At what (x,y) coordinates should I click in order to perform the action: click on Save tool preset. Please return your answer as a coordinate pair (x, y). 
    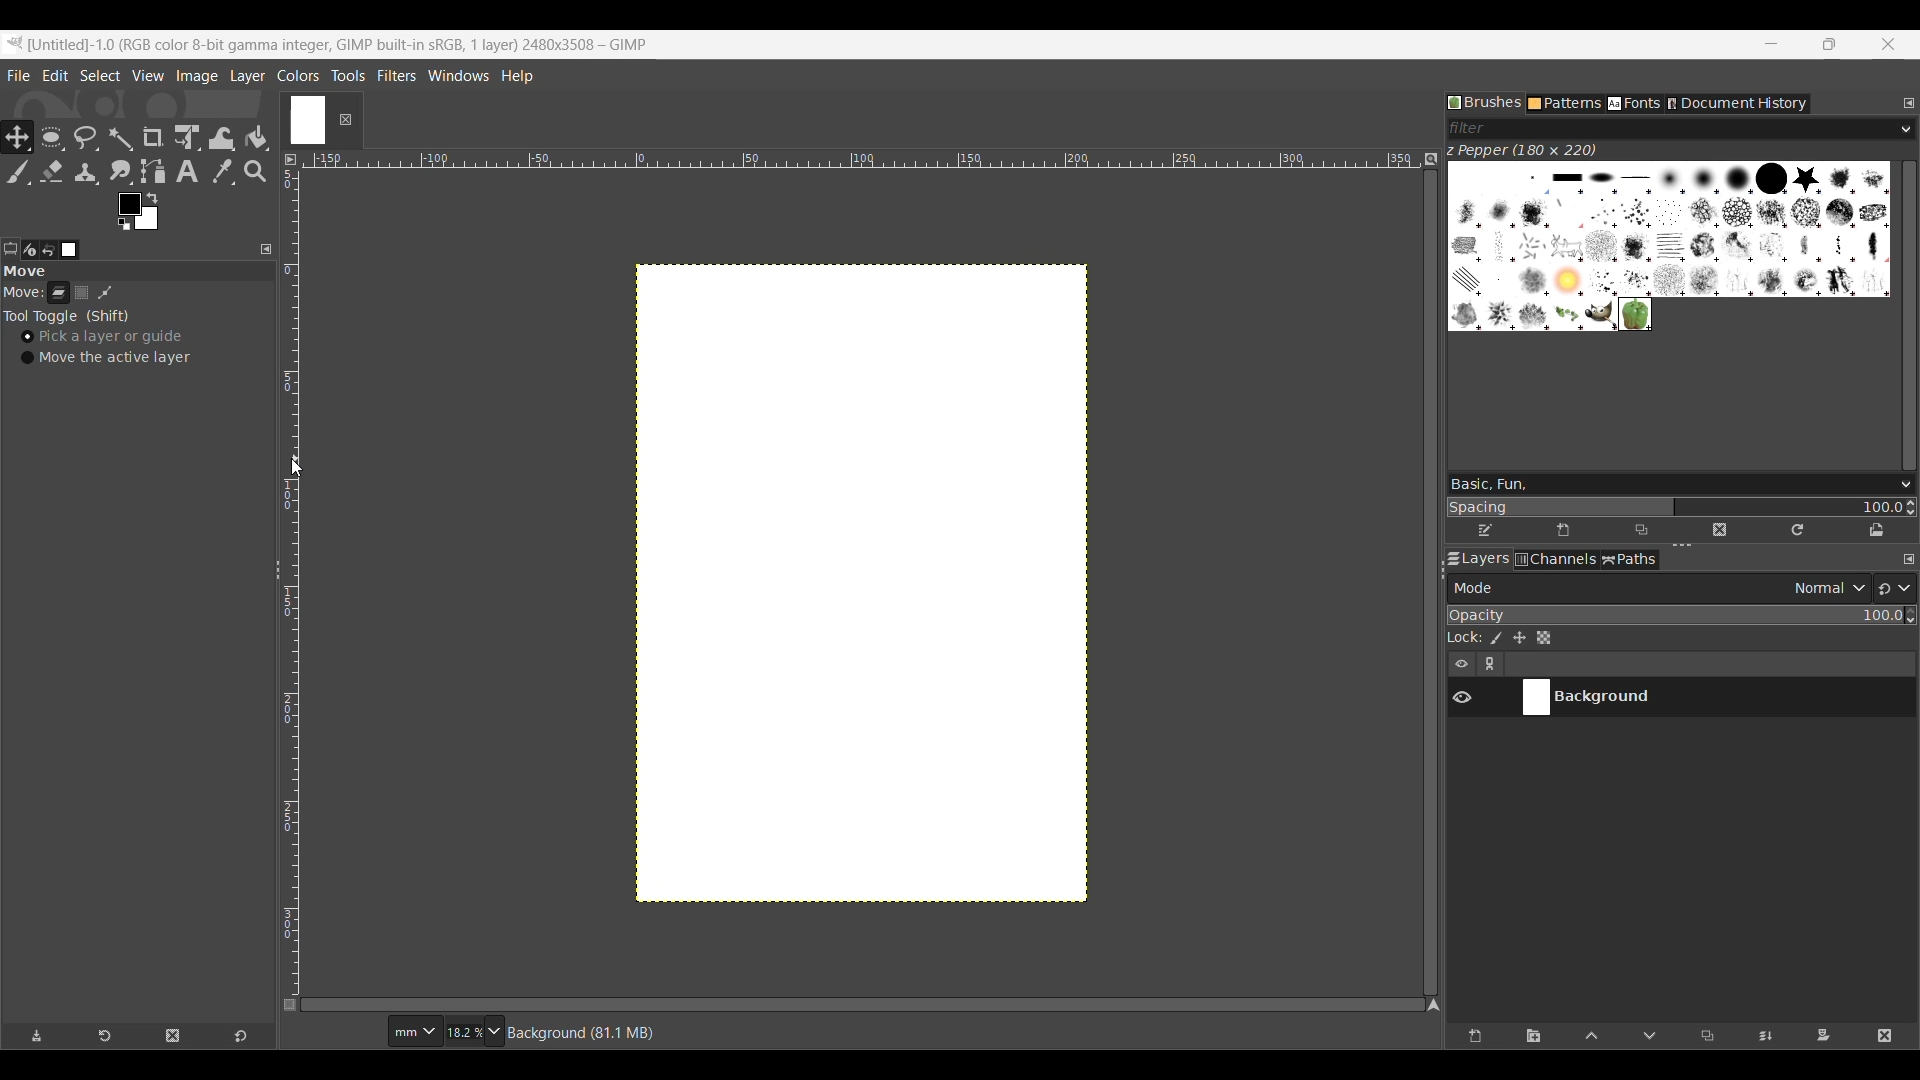
    Looking at the image, I should click on (37, 1036).